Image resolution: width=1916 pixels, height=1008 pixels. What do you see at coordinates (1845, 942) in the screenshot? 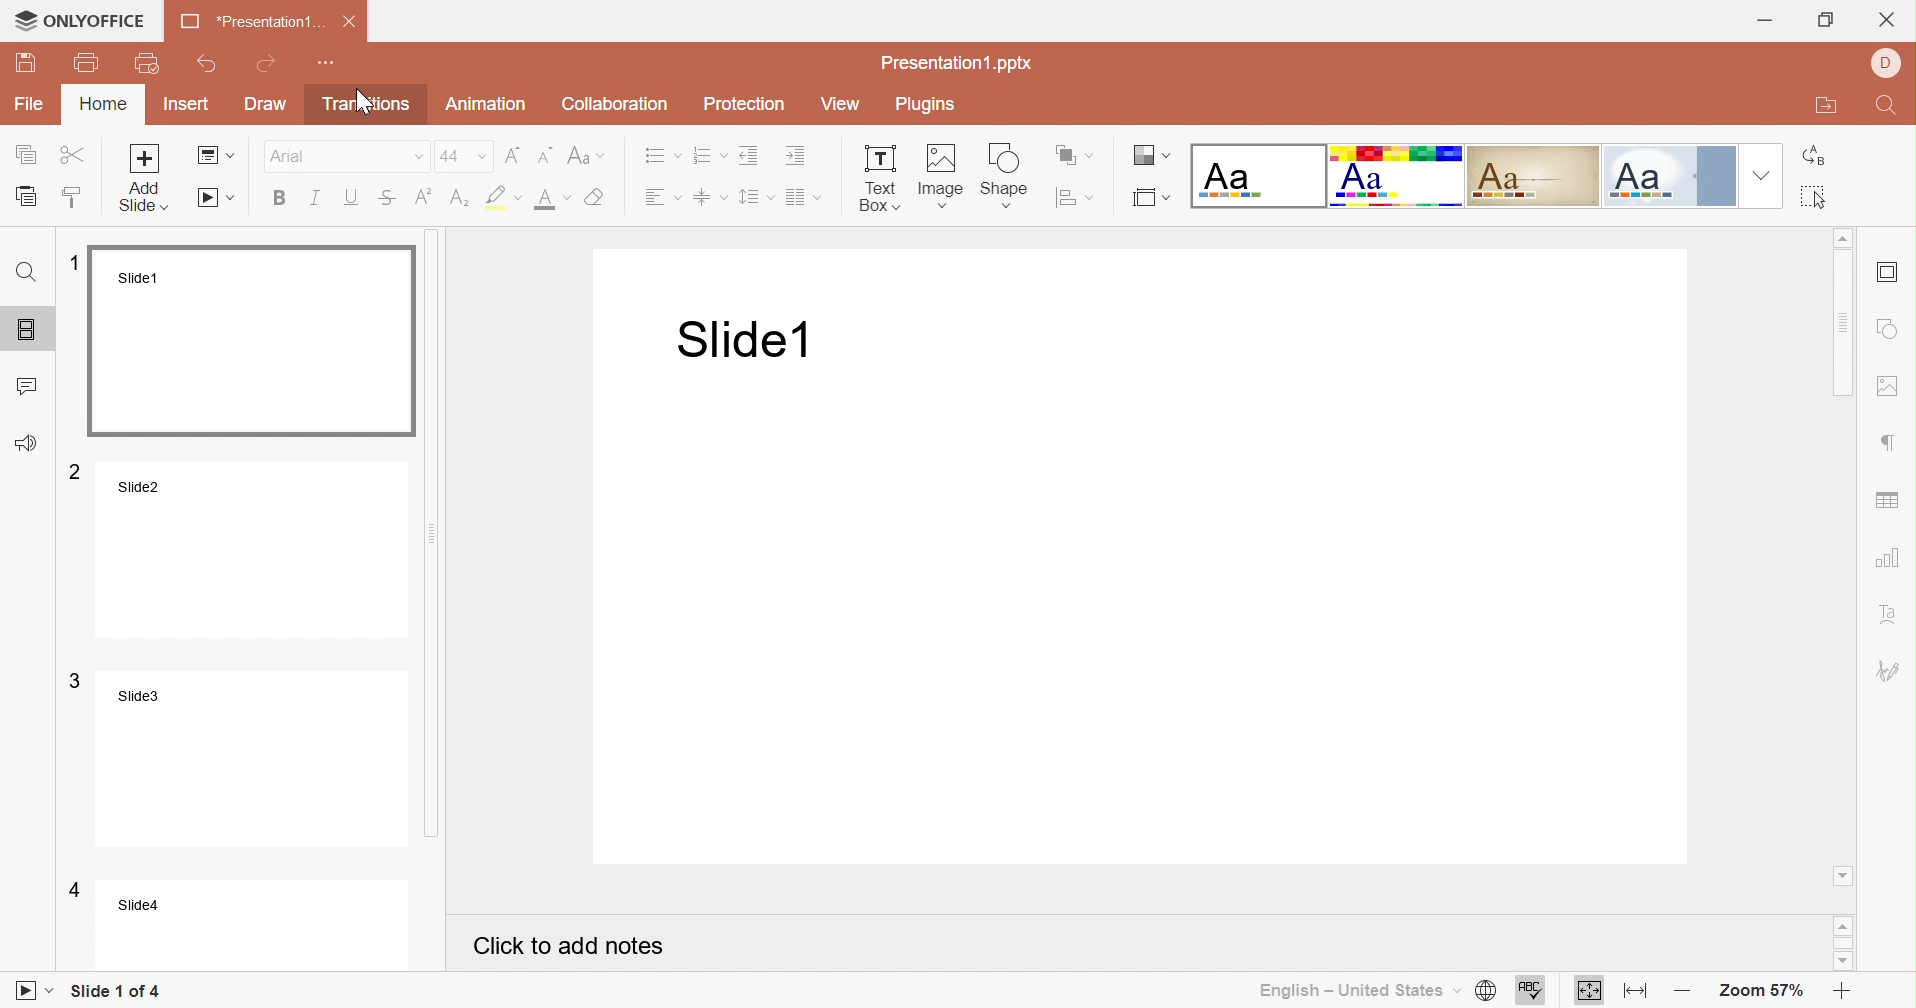
I see `Scroll bar` at bounding box center [1845, 942].